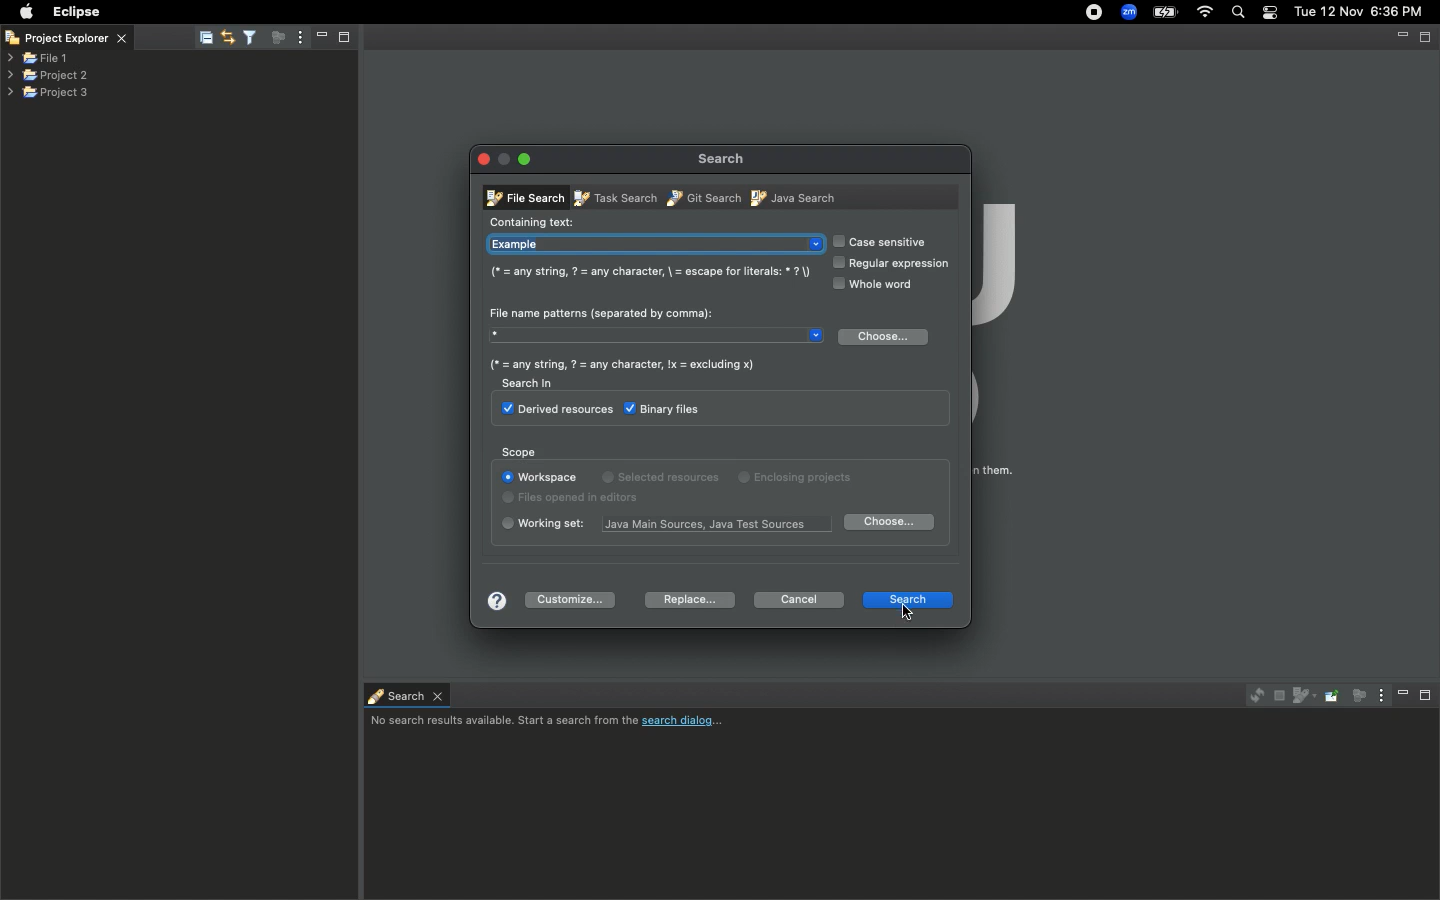 The image size is (1440, 900). What do you see at coordinates (554, 723) in the screenshot?
I see `Search dialog` at bounding box center [554, 723].